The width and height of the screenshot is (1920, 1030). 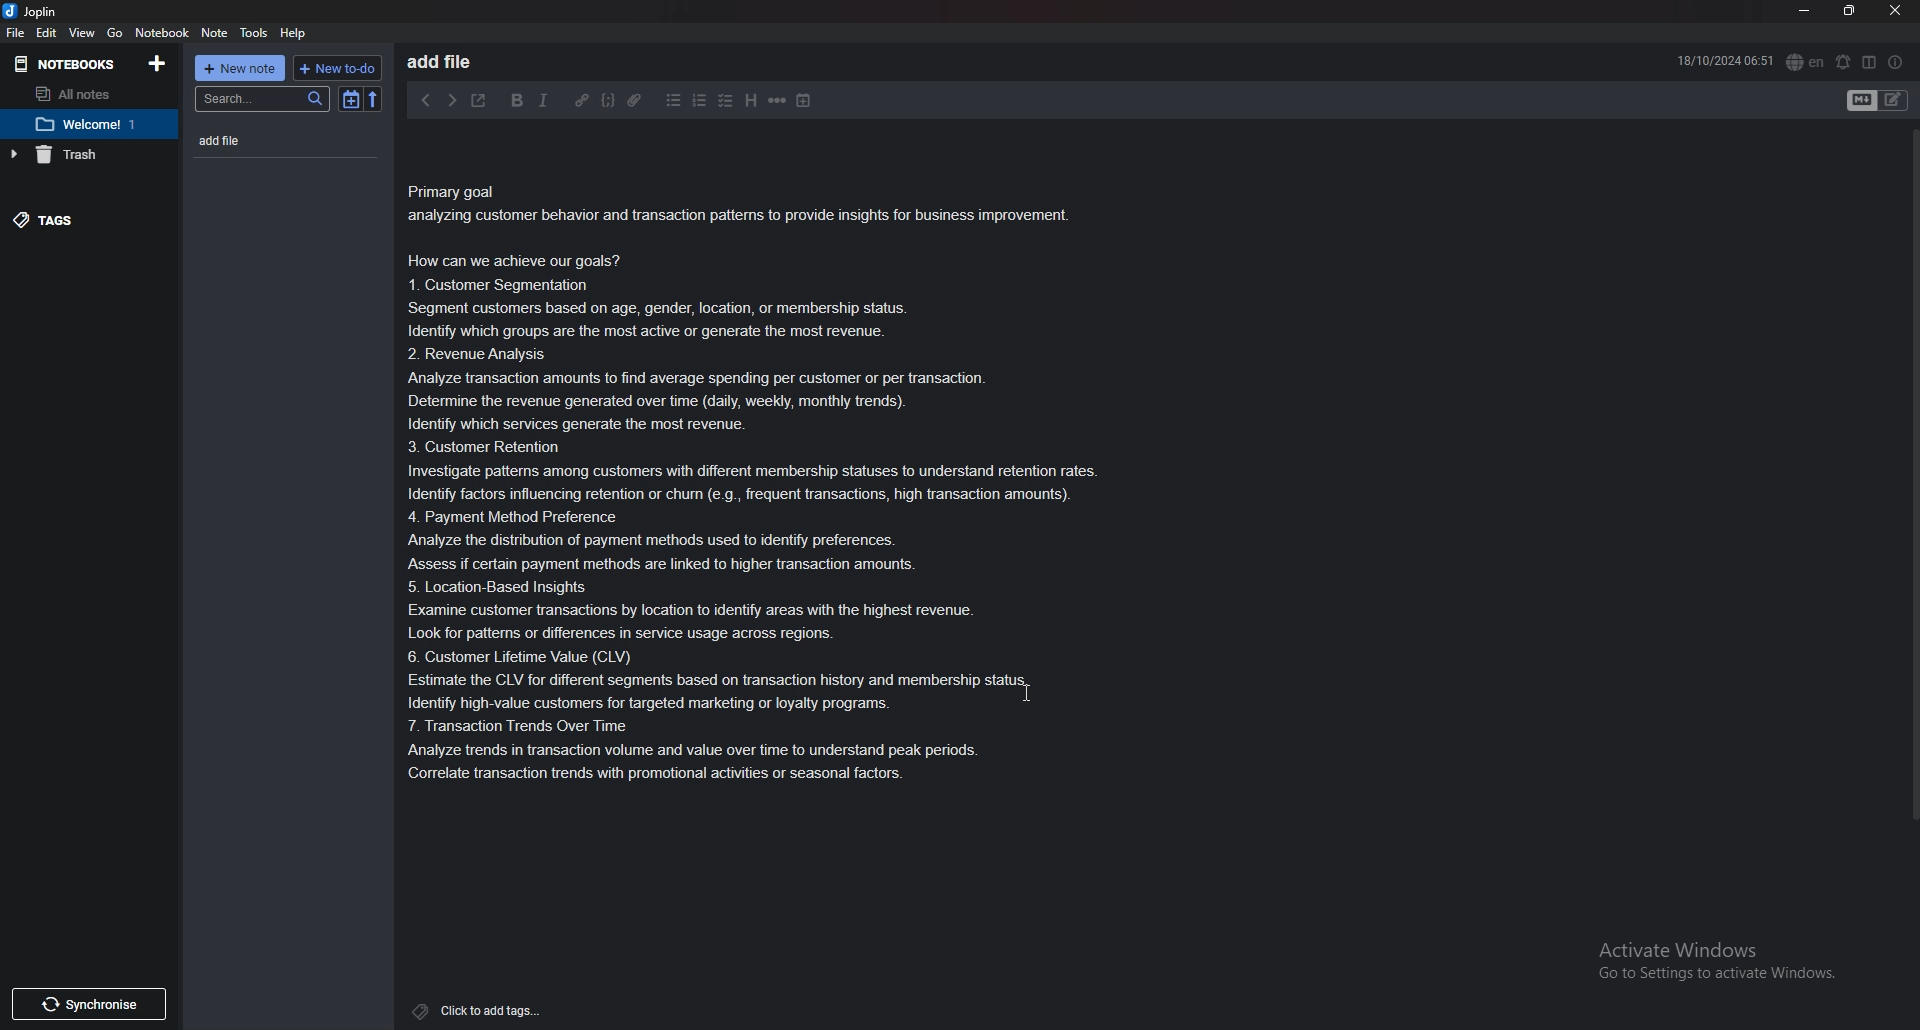 I want to click on Toggle sort order, so click(x=352, y=100).